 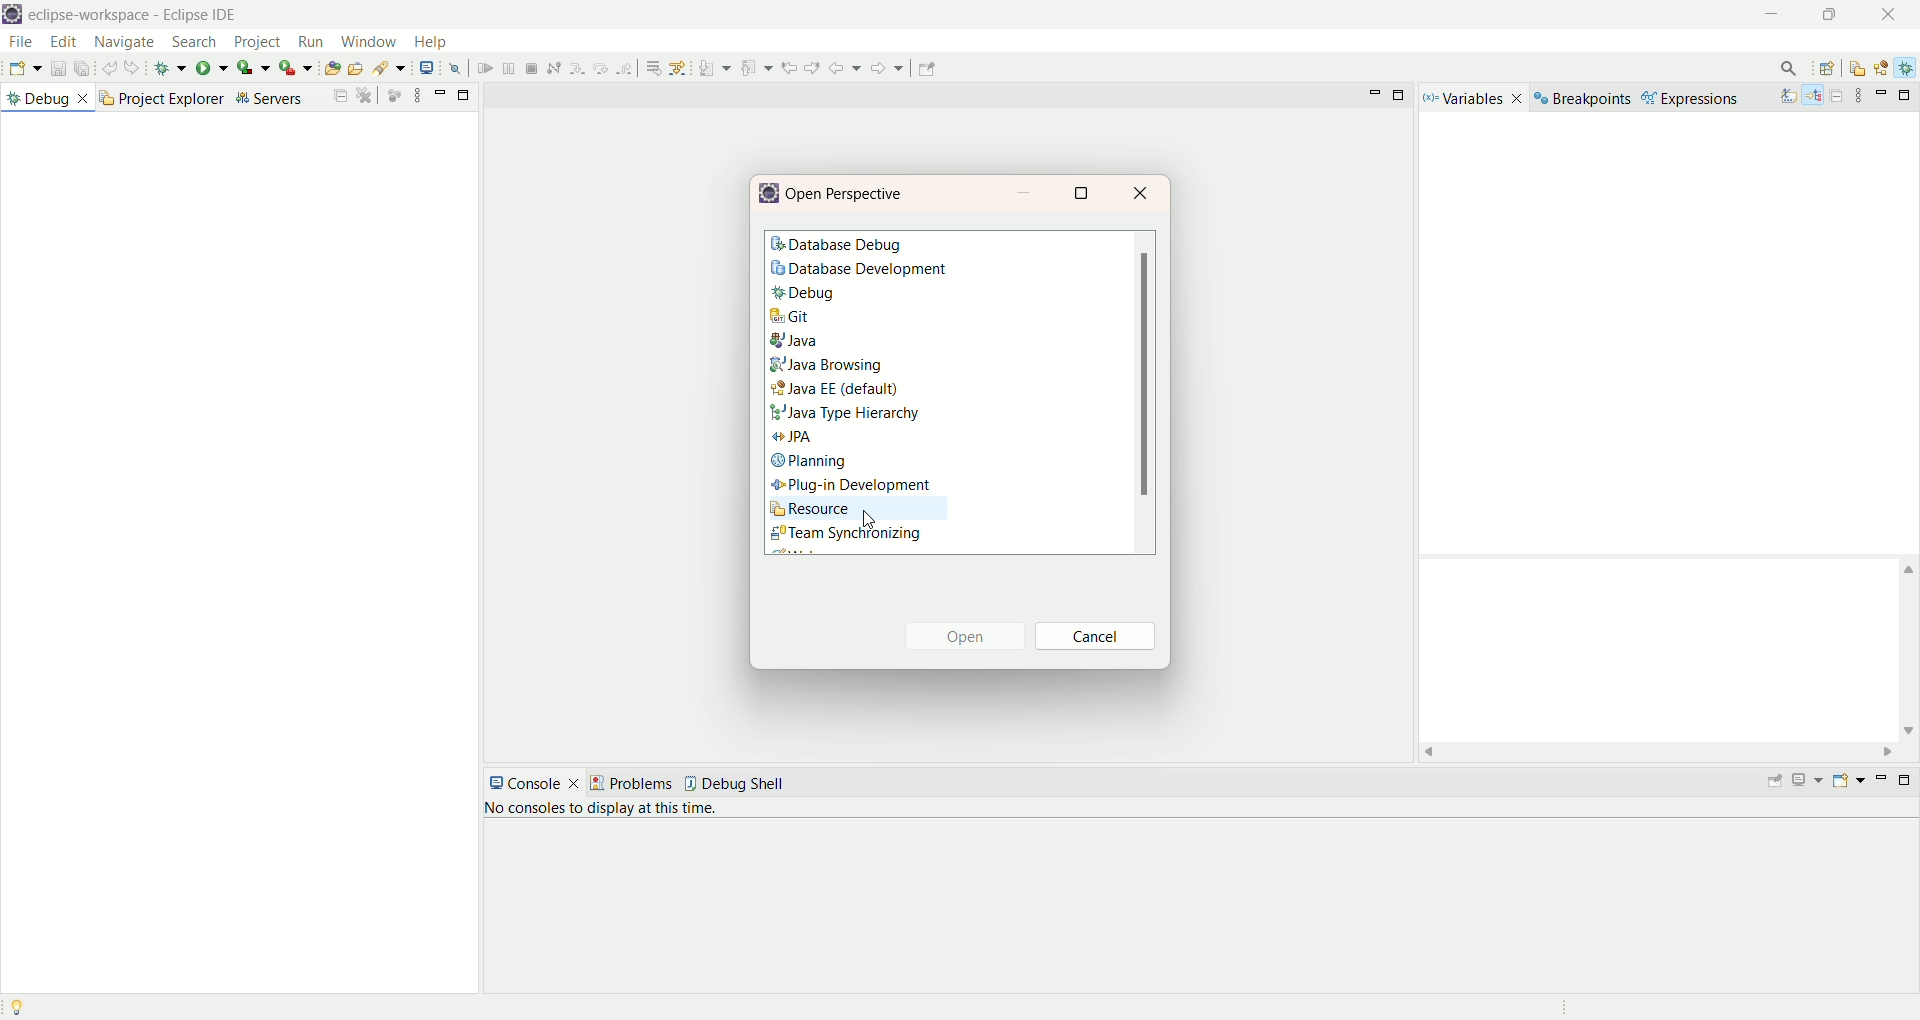 What do you see at coordinates (135, 68) in the screenshot?
I see `redo` at bounding box center [135, 68].